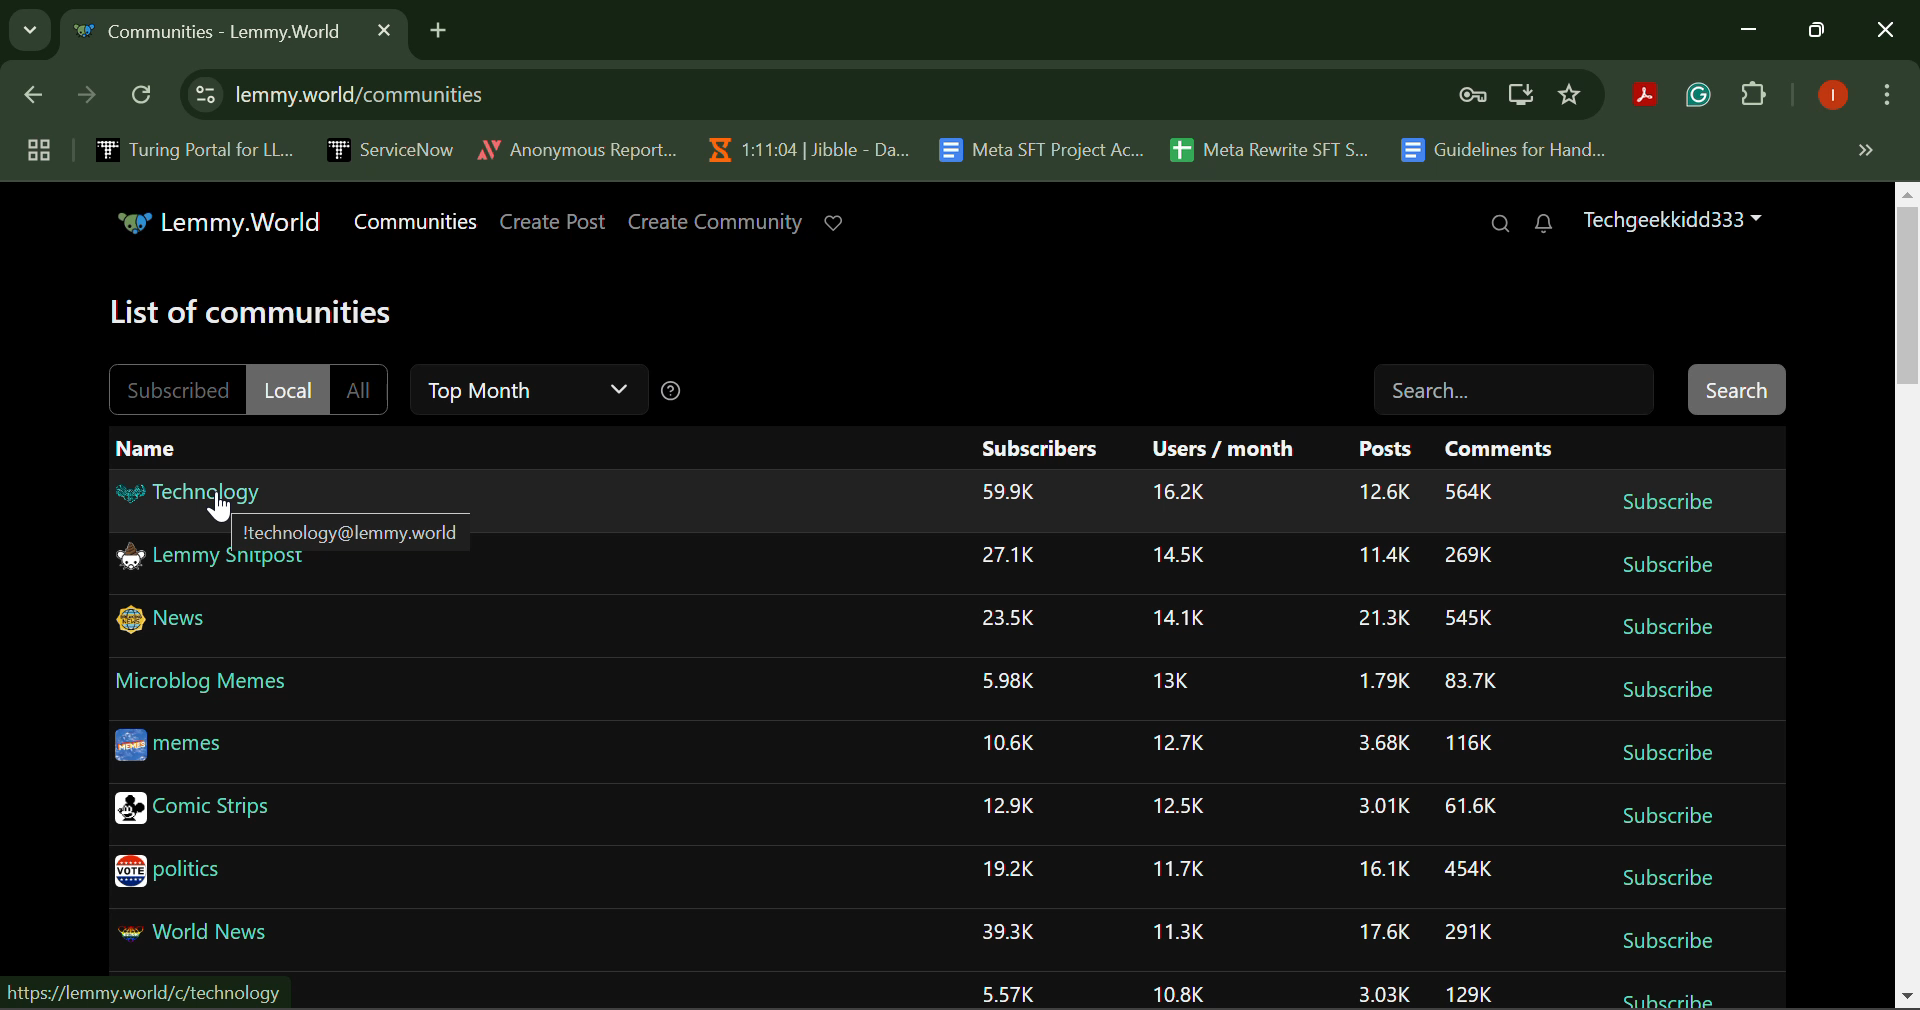  What do you see at coordinates (171, 876) in the screenshot?
I see `politics Community Link` at bounding box center [171, 876].